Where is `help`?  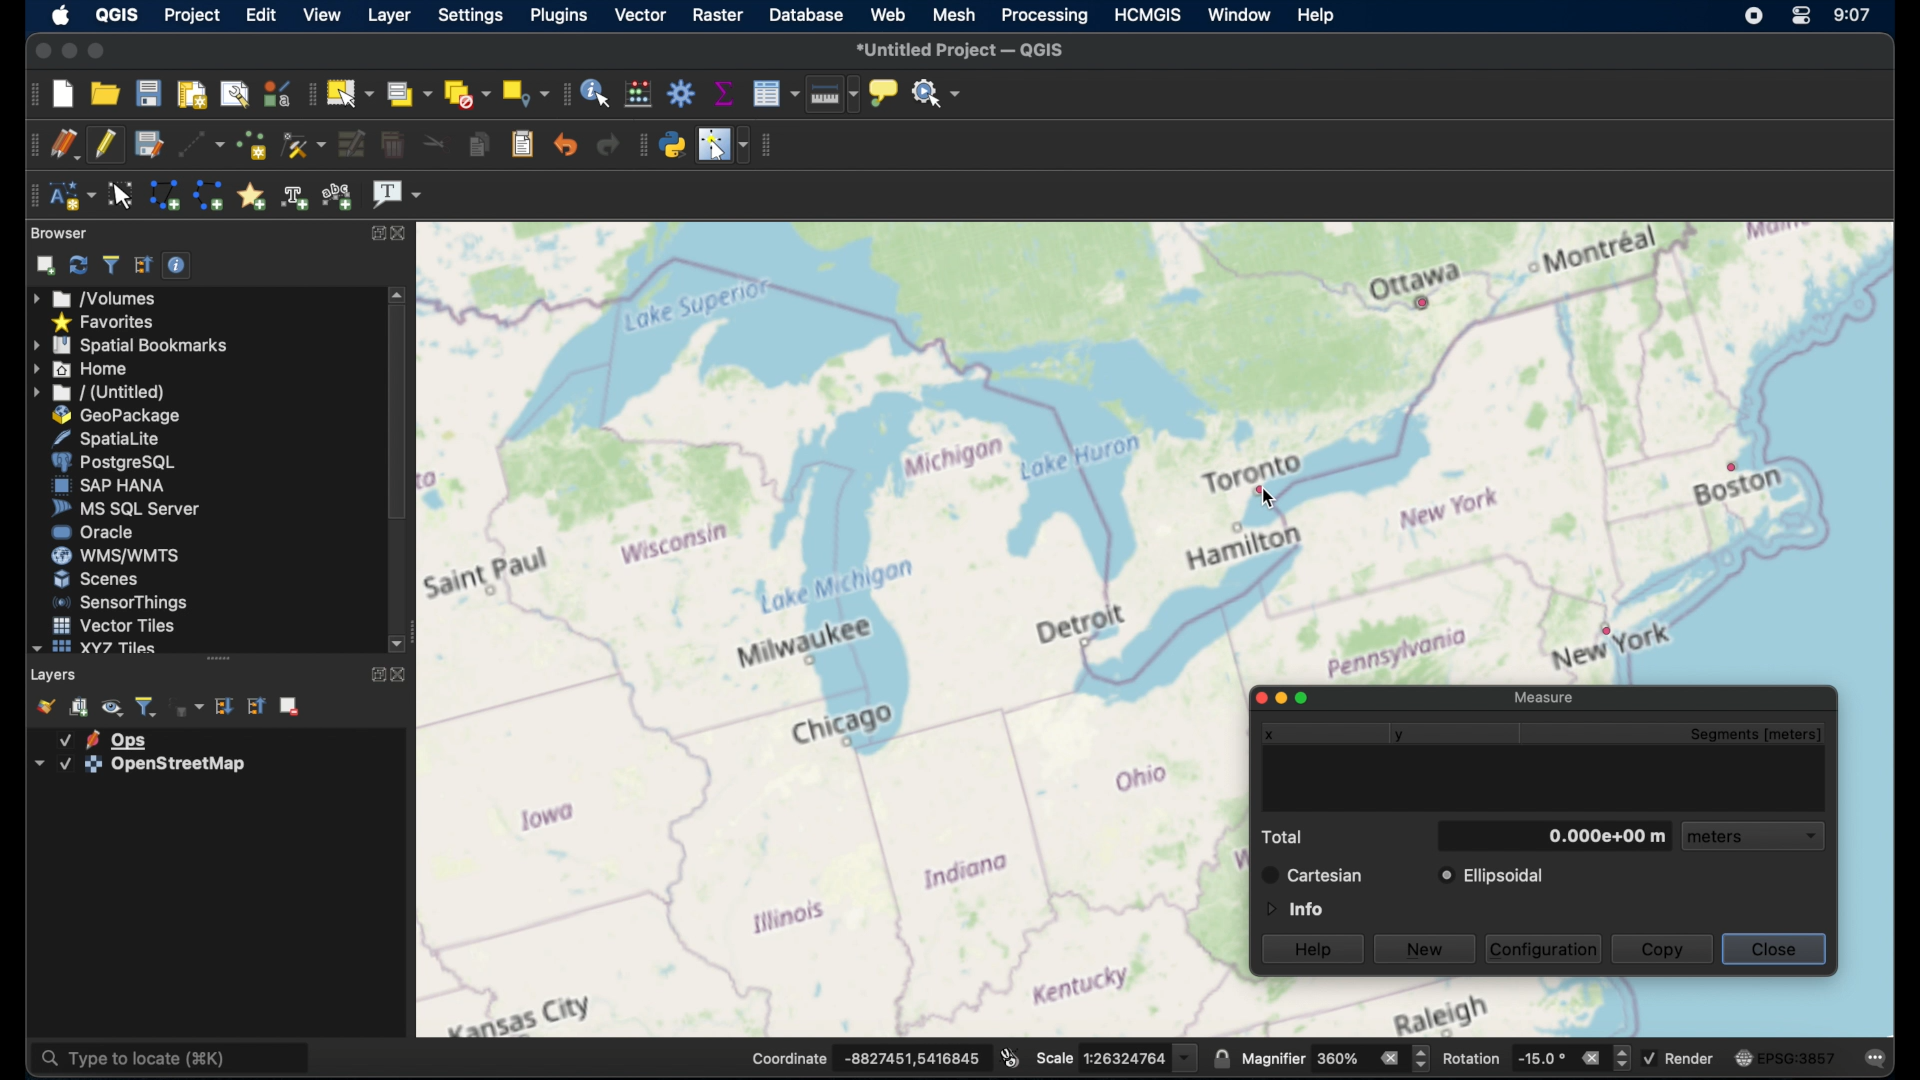
help is located at coordinates (1312, 950).